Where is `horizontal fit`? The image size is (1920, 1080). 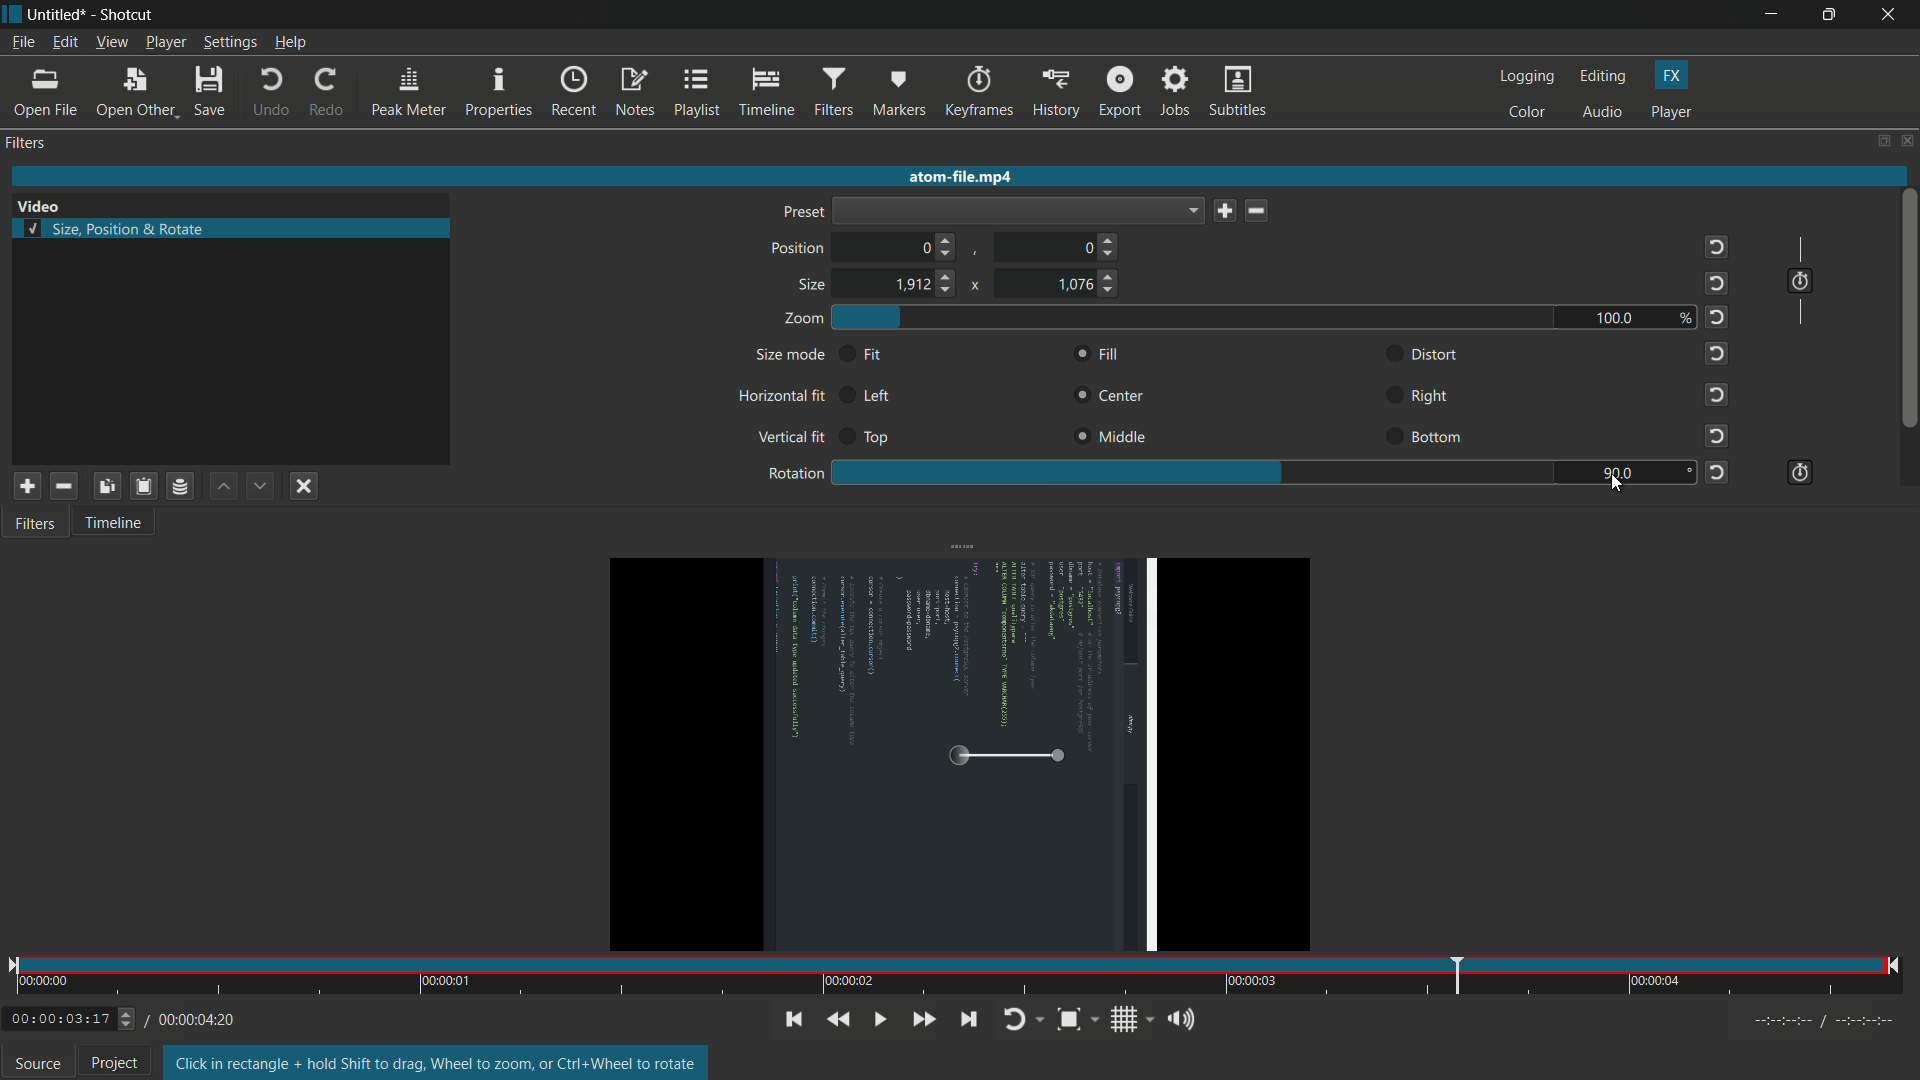
horizontal fit is located at coordinates (783, 397).